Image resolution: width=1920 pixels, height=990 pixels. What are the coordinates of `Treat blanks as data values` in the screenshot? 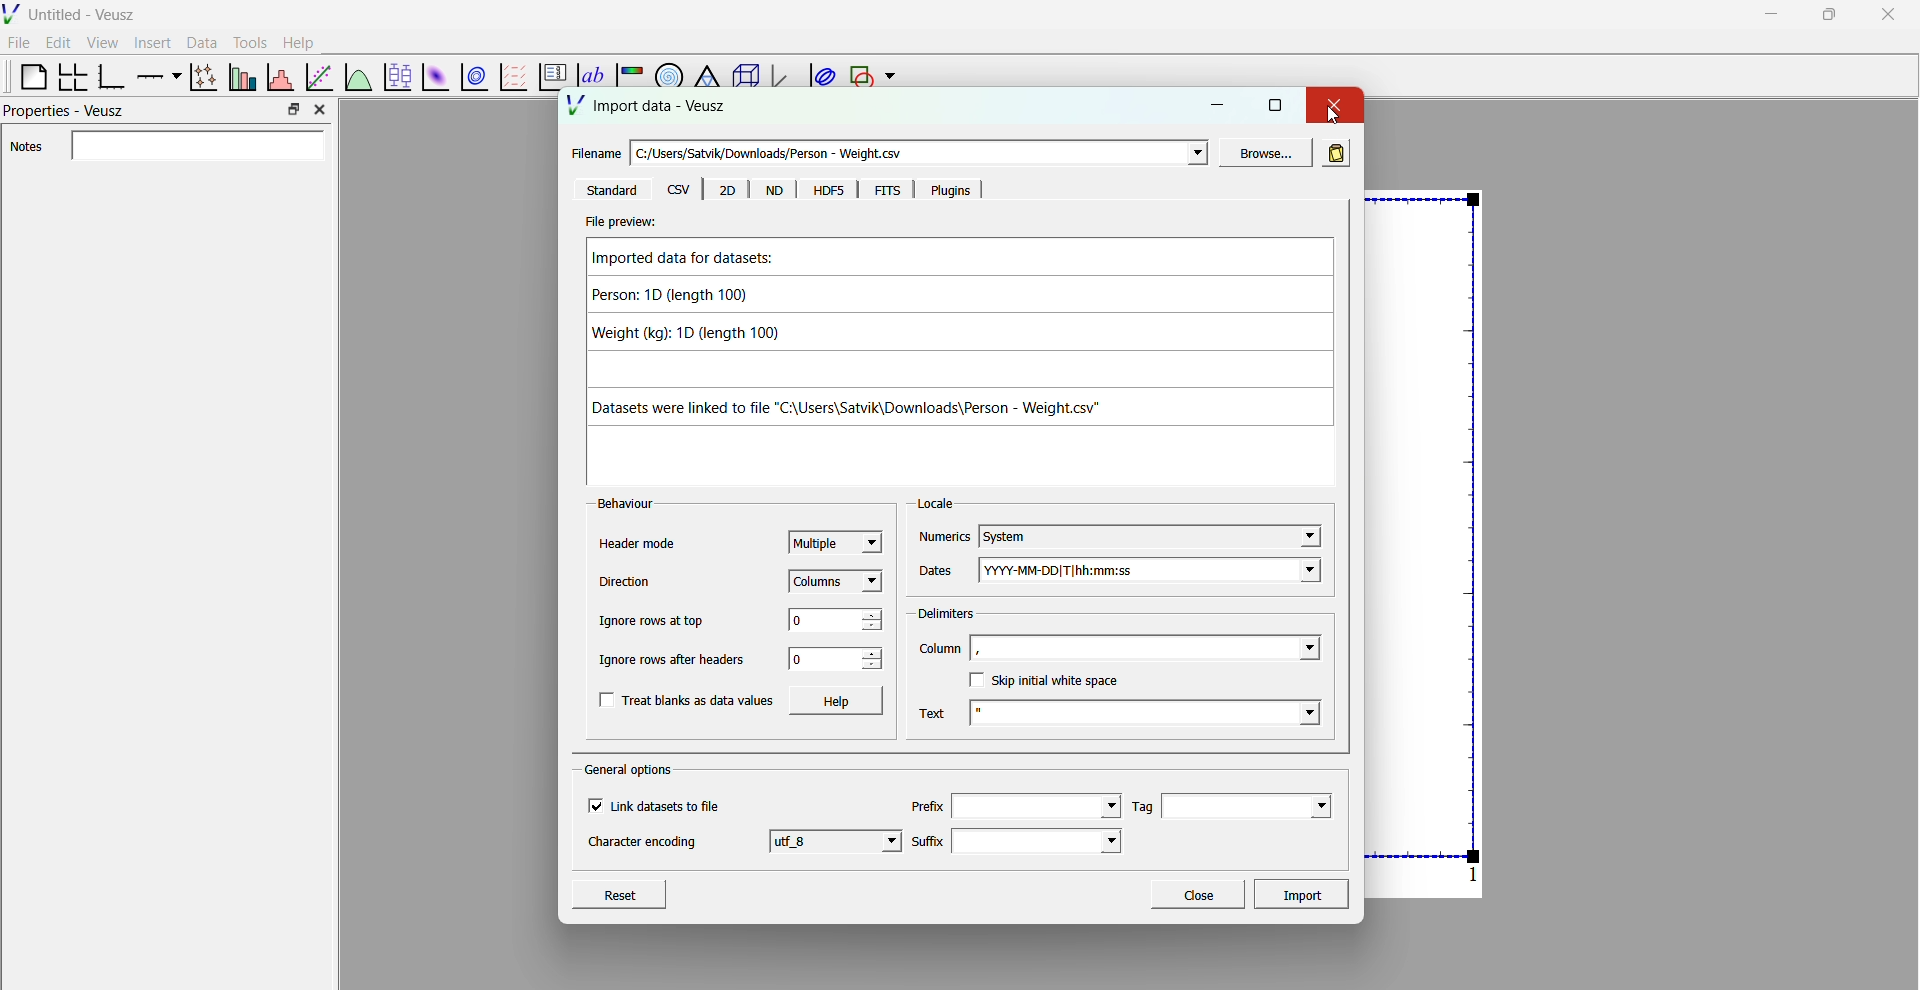 It's located at (686, 700).